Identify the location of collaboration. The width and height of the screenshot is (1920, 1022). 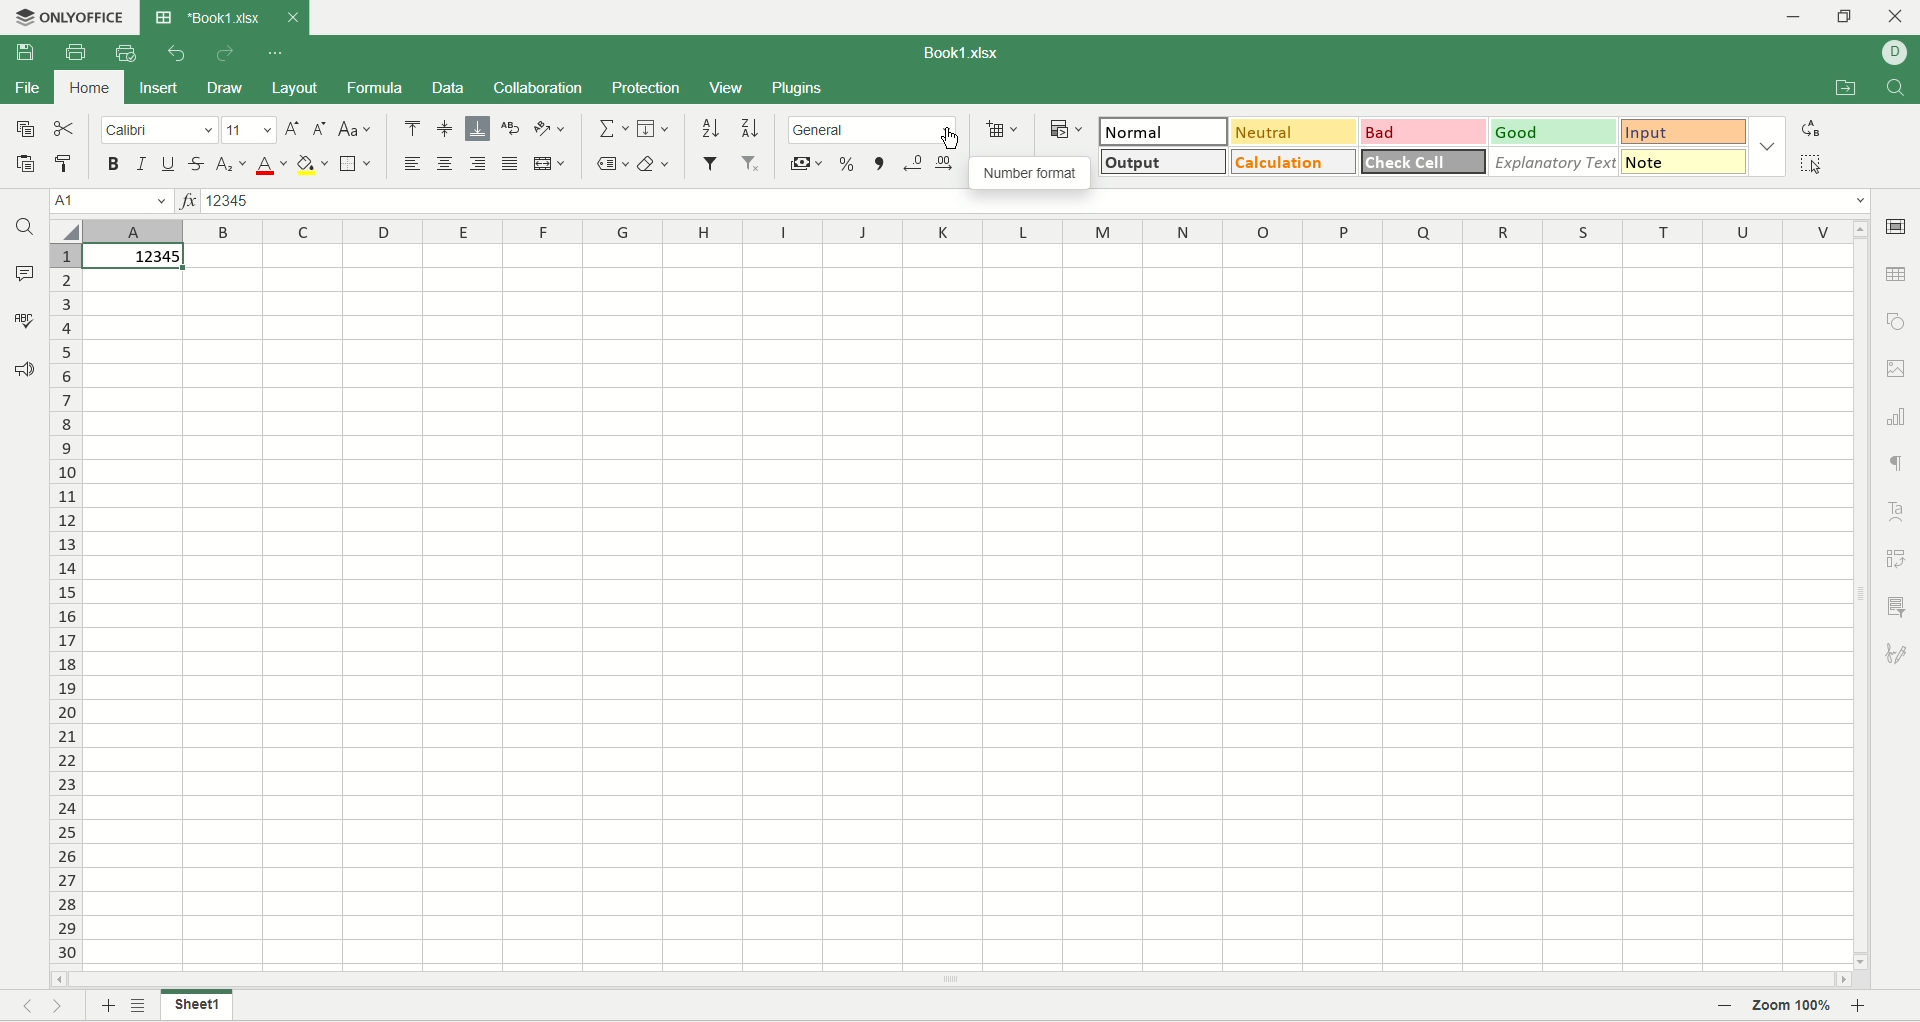
(539, 89).